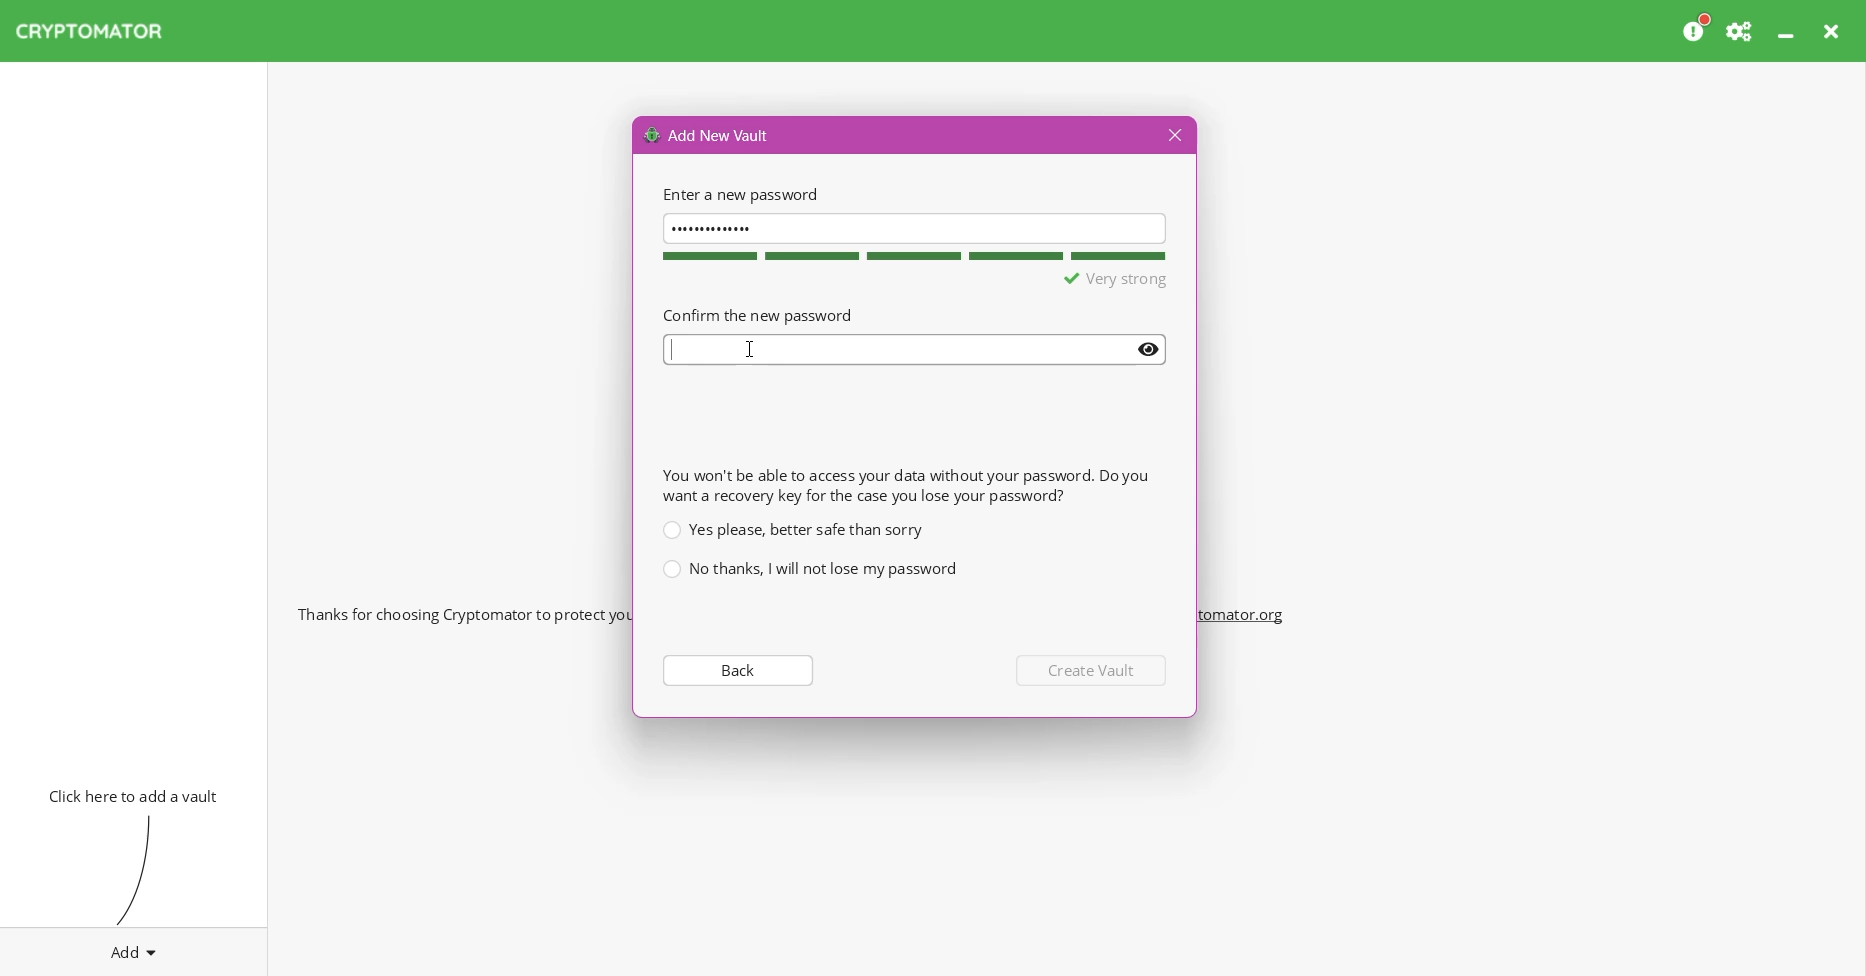  I want to click on Close, so click(1834, 31).